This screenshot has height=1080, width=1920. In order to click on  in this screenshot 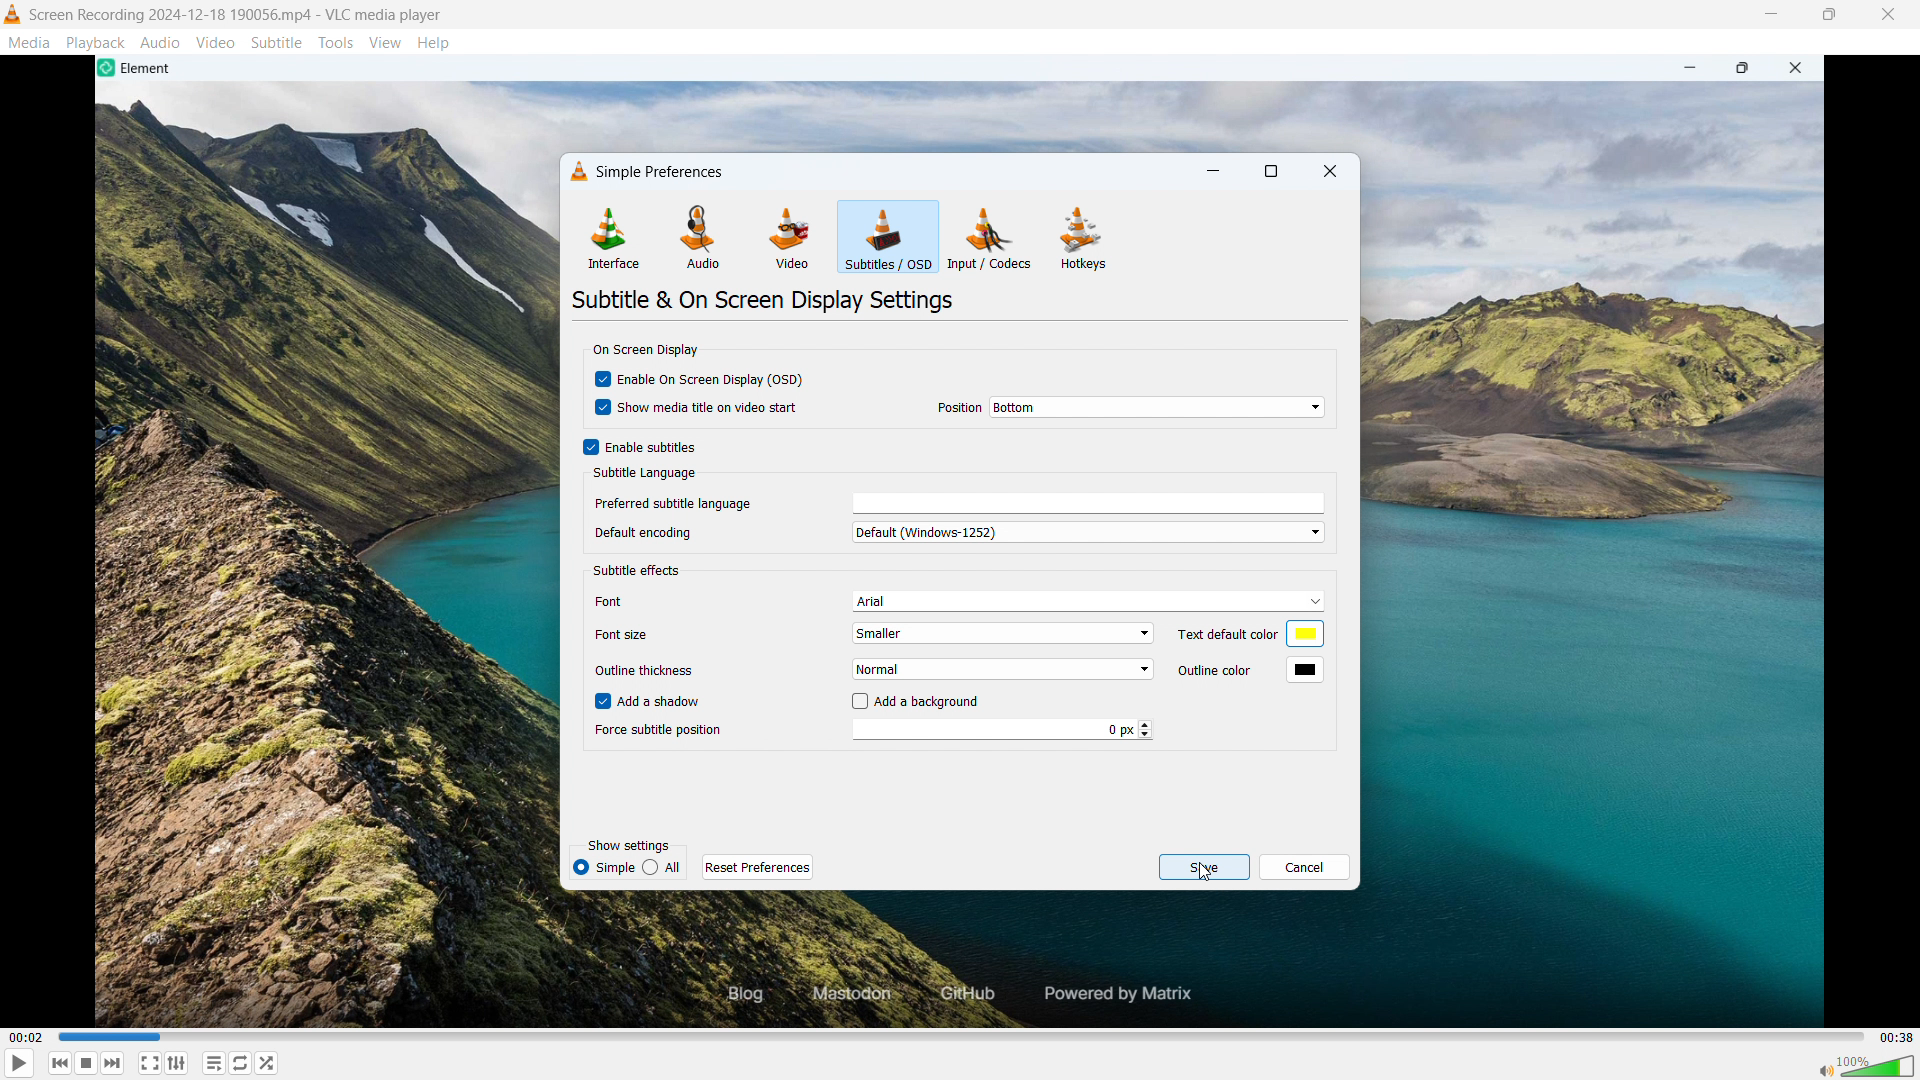, I will do `click(647, 532)`.